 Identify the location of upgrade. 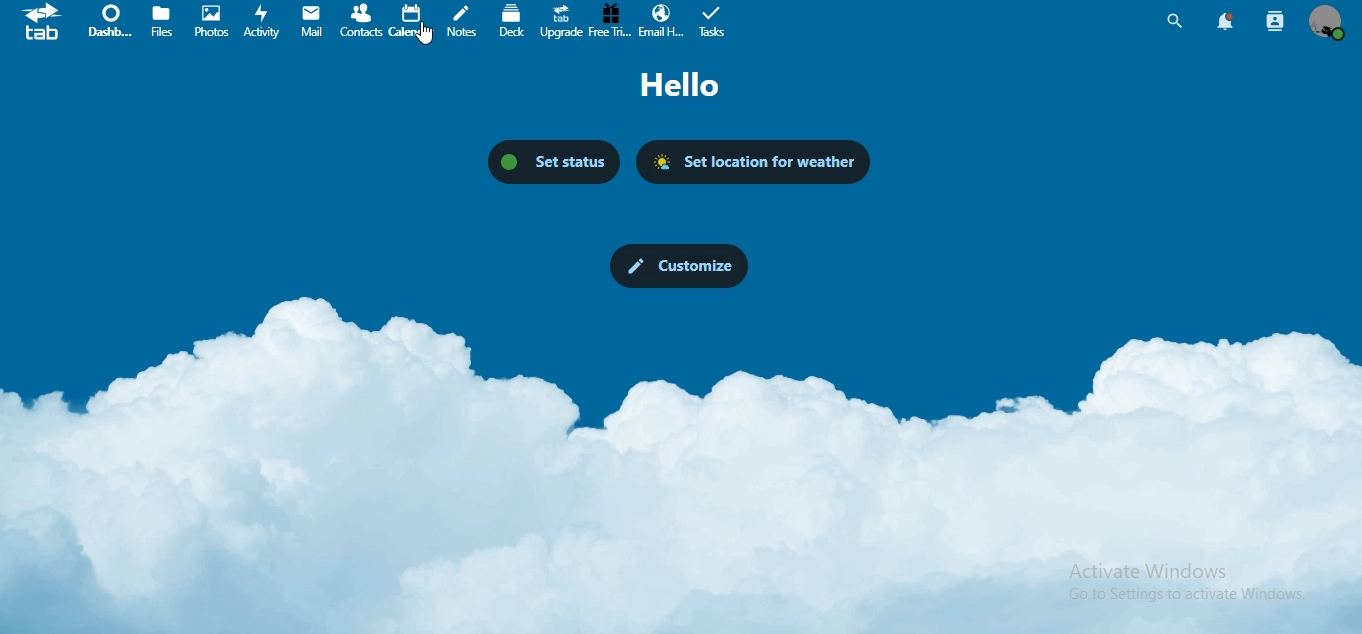
(563, 22).